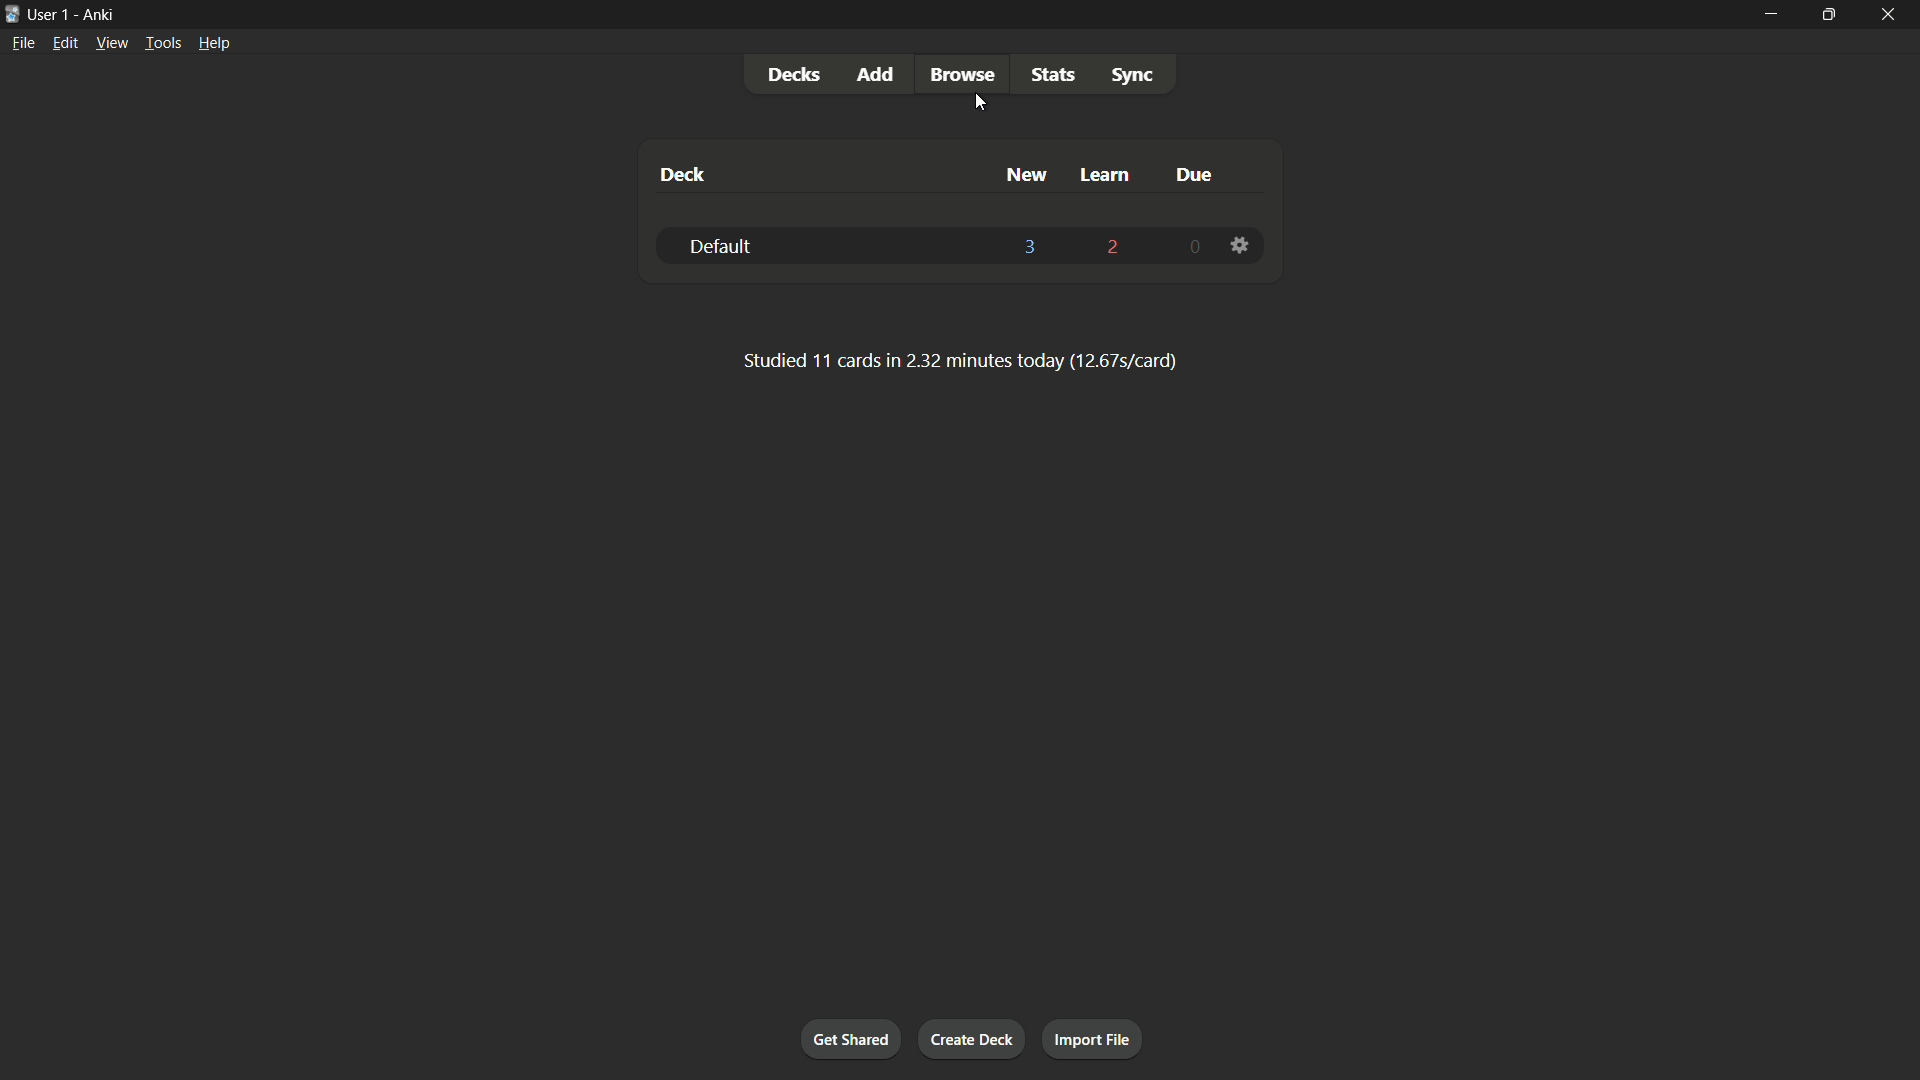  What do you see at coordinates (1891, 15) in the screenshot?
I see `close app` at bounding box center [1891, 15].